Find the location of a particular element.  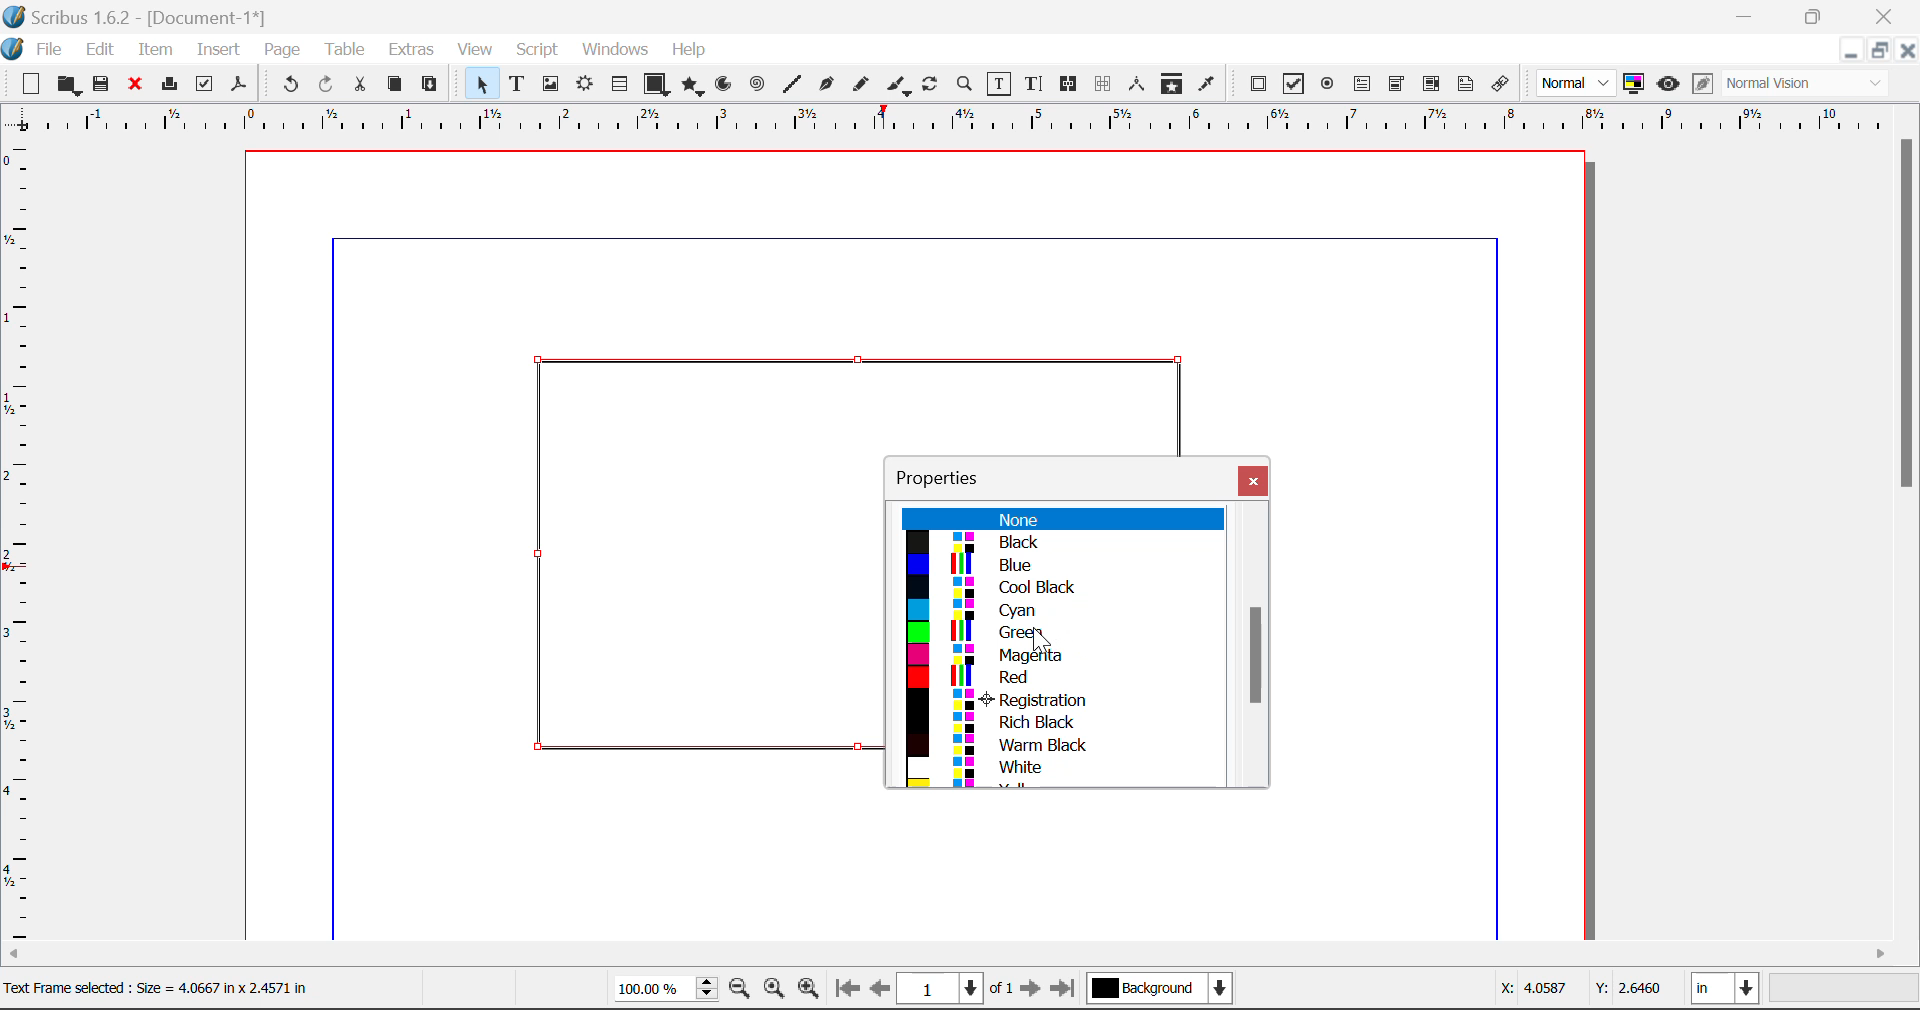

Cyan is located at coordinates (1061, 609).